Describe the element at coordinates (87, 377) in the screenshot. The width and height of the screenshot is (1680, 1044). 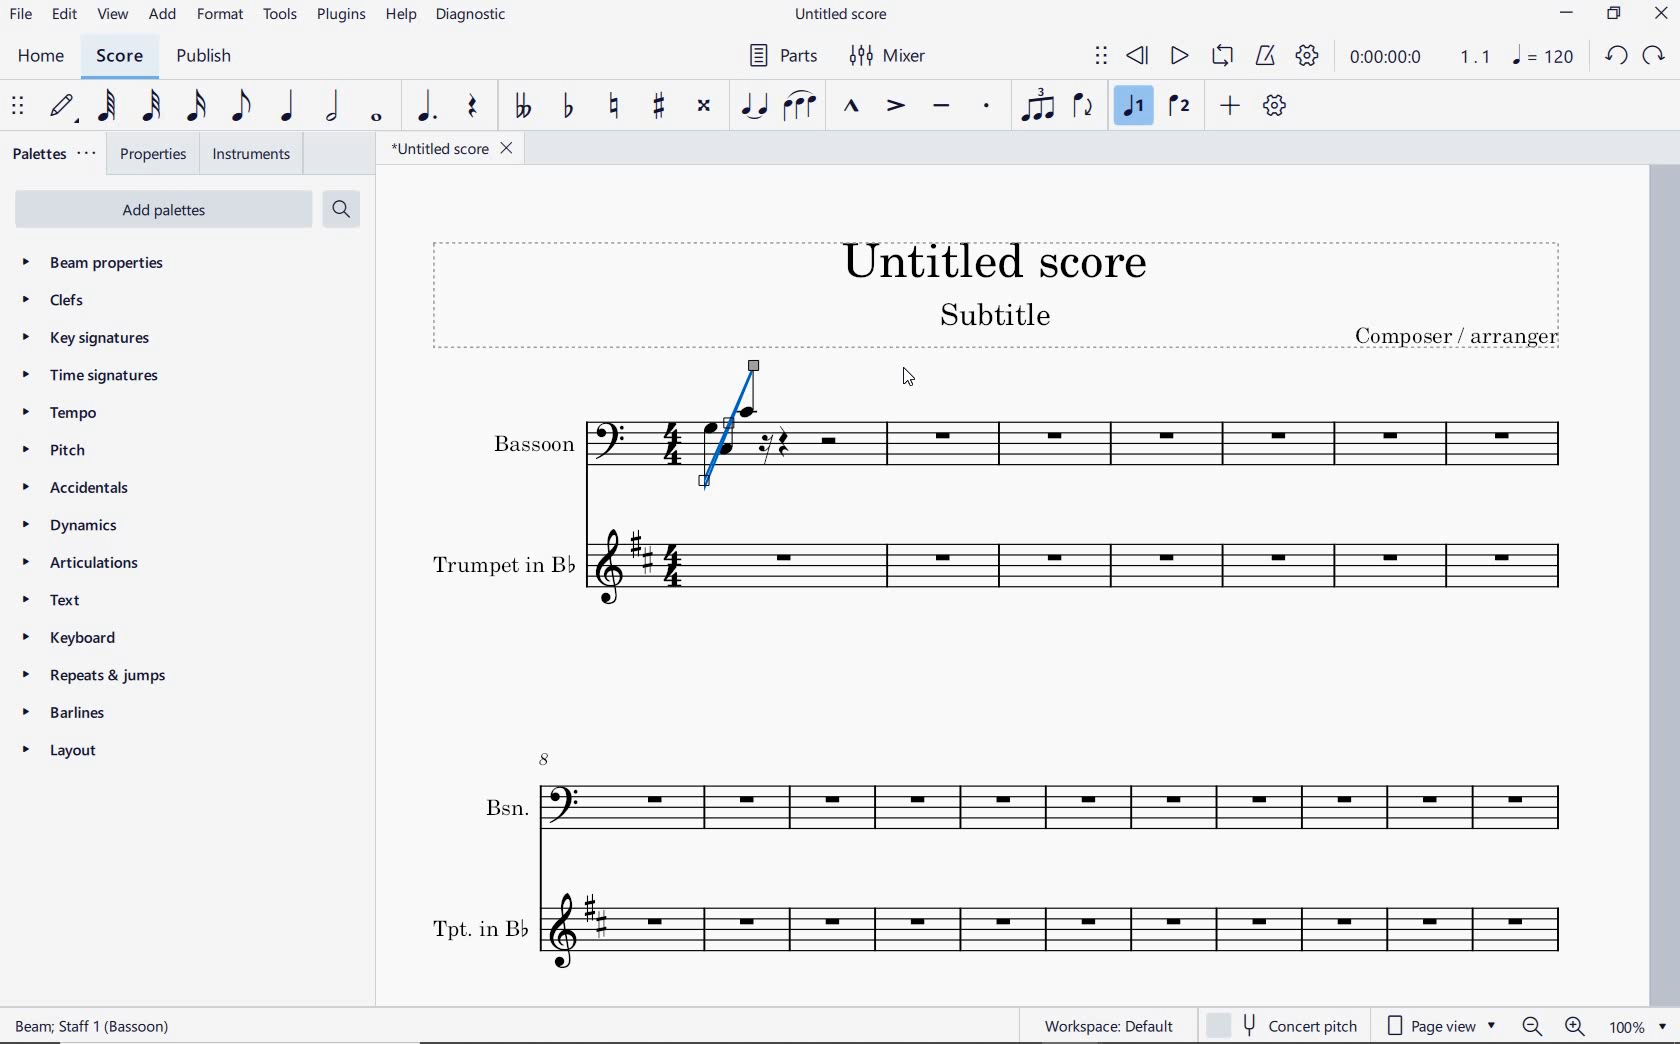
I see `time signatures` at that location.